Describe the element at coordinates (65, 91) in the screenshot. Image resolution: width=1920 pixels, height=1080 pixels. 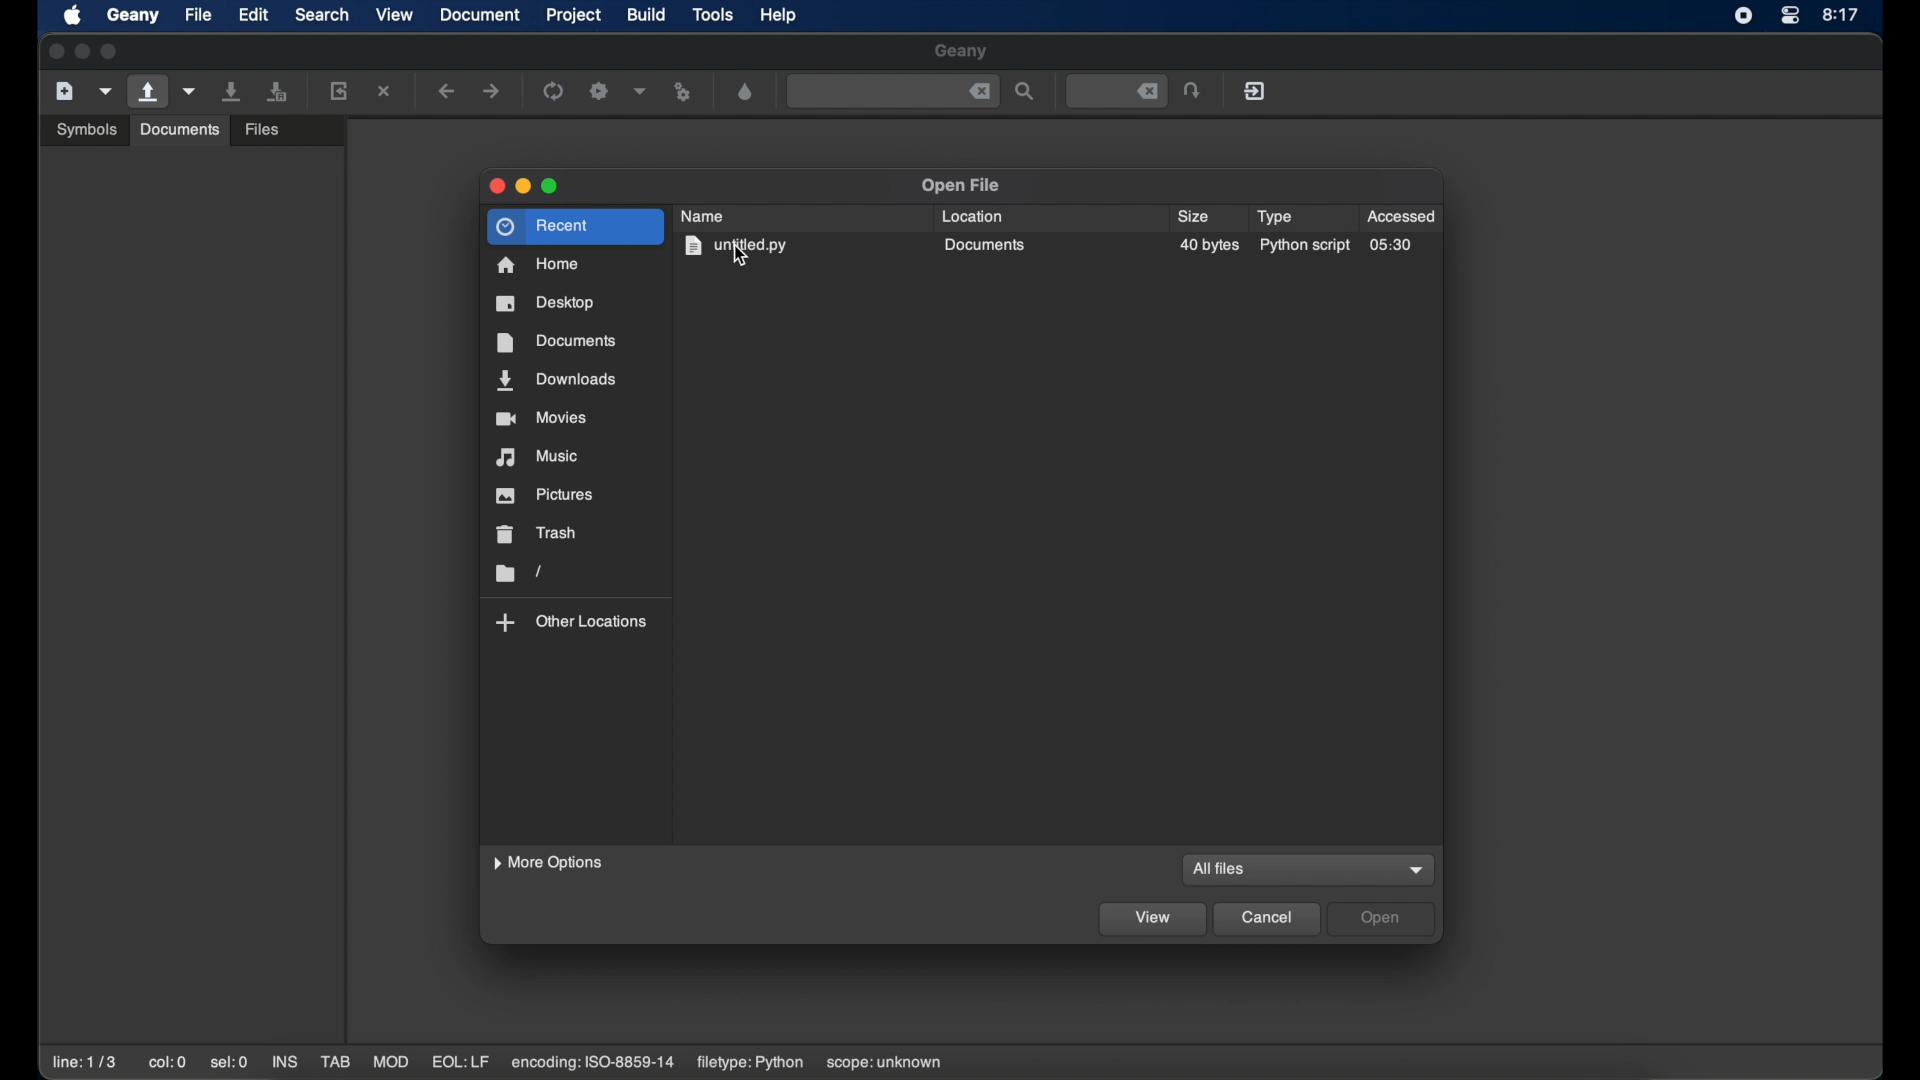
I see `create a new file` at that location.